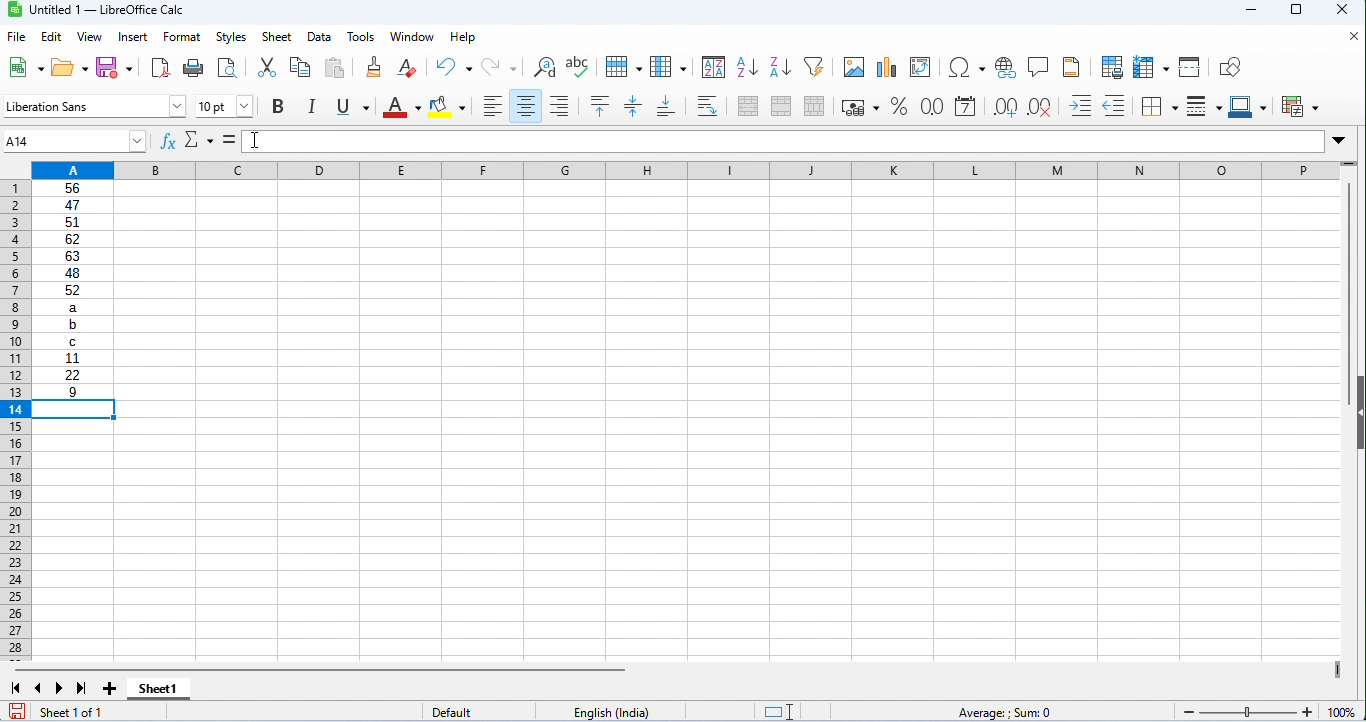 This screenshot has height=722, width=1366. I want to click on Software logo, so click(16, 10).